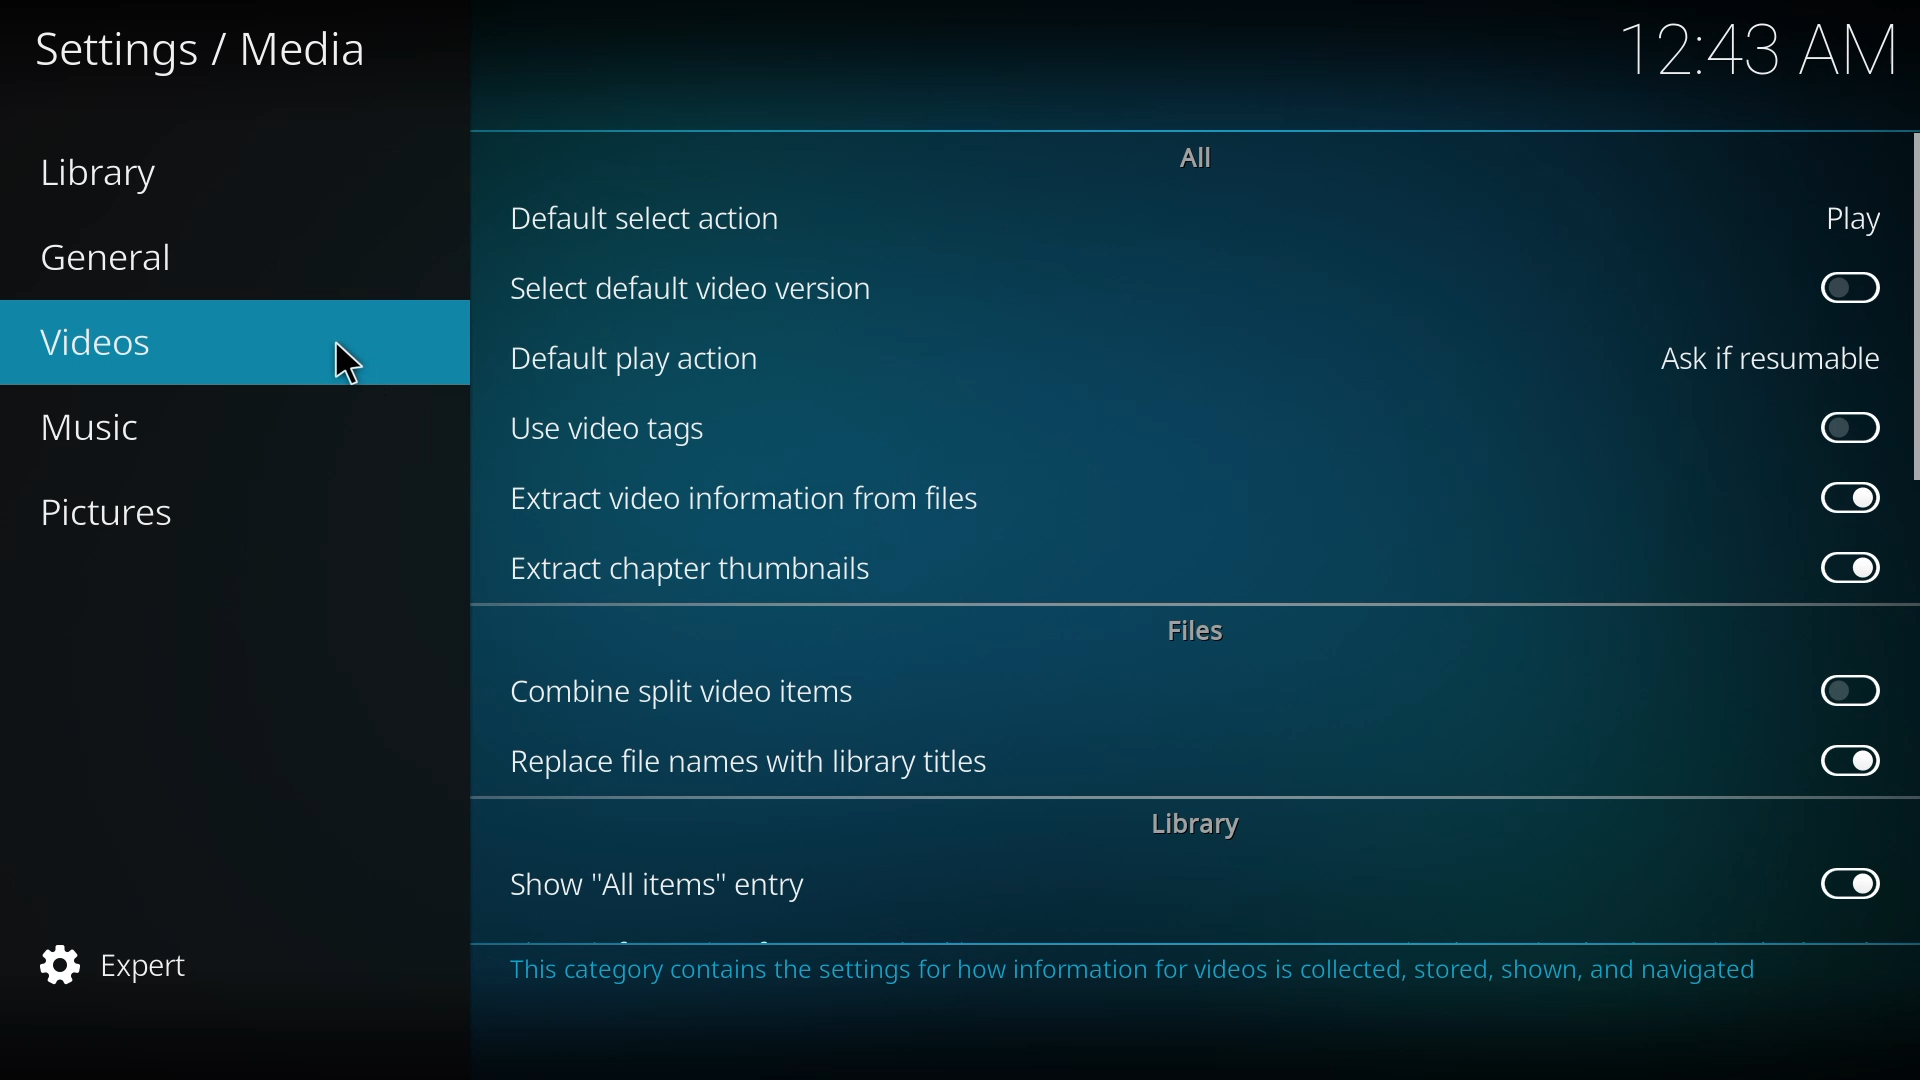  I want to click on library, so click(112, 170).